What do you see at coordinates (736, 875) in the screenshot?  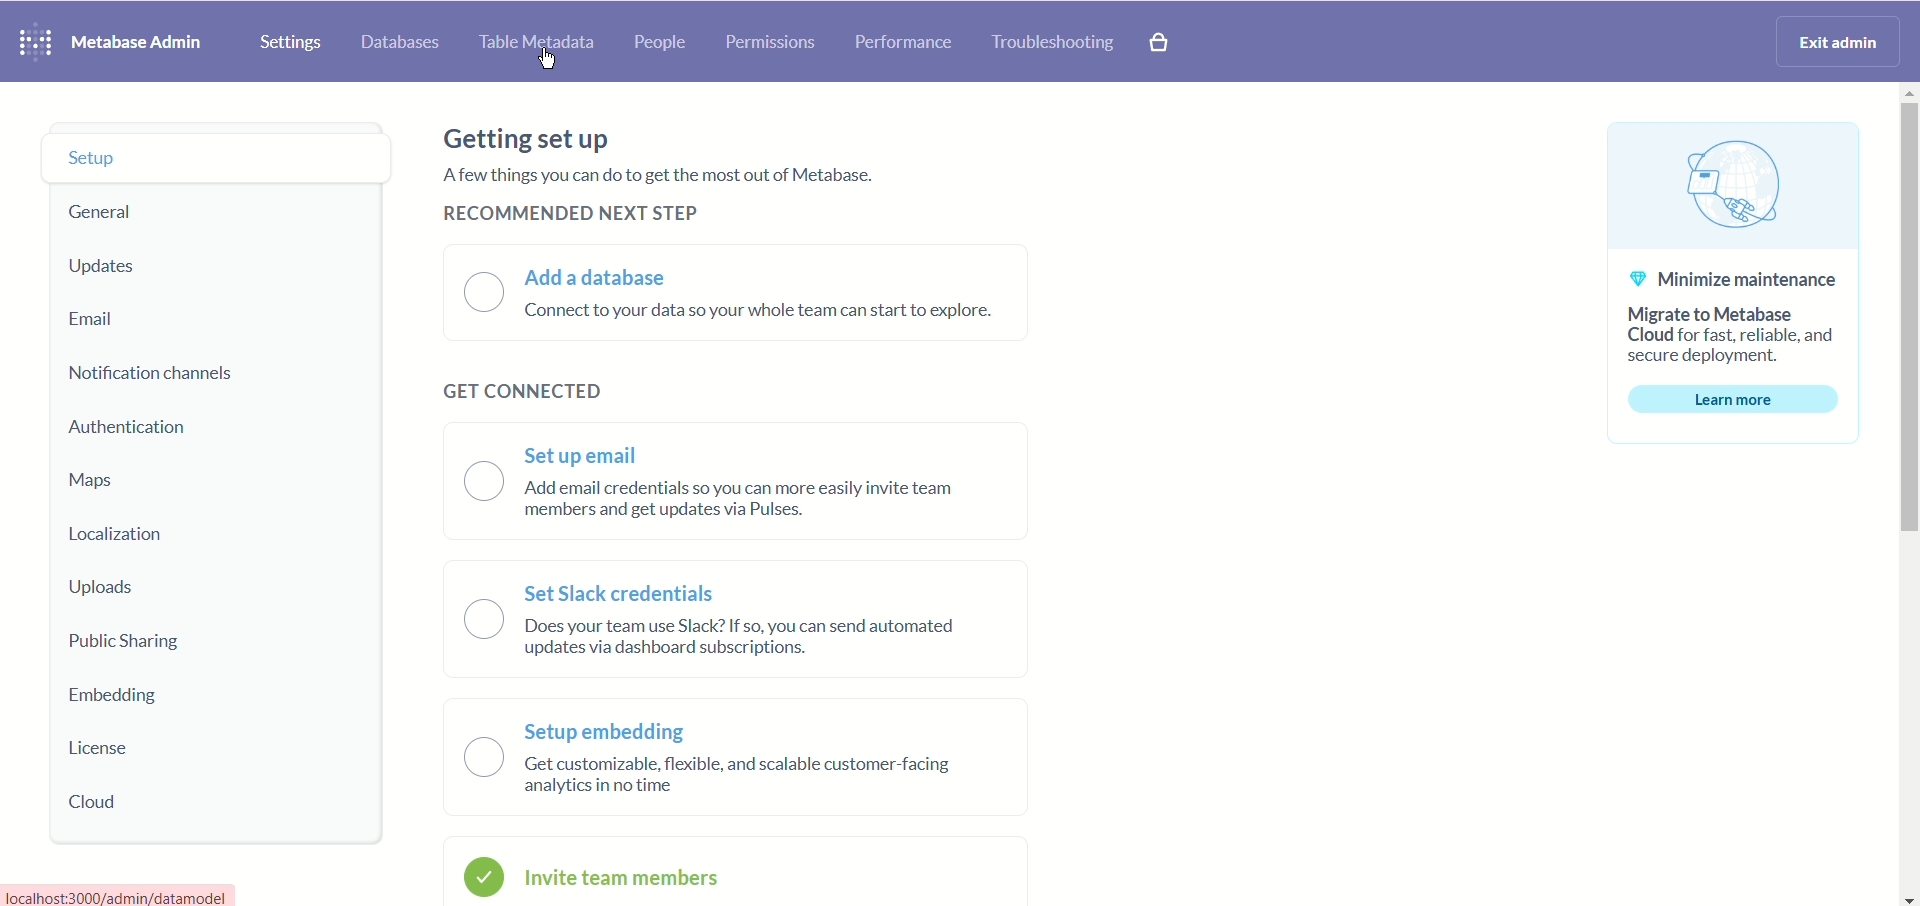 I see `Invite team members` at bounding box center [736, 875].